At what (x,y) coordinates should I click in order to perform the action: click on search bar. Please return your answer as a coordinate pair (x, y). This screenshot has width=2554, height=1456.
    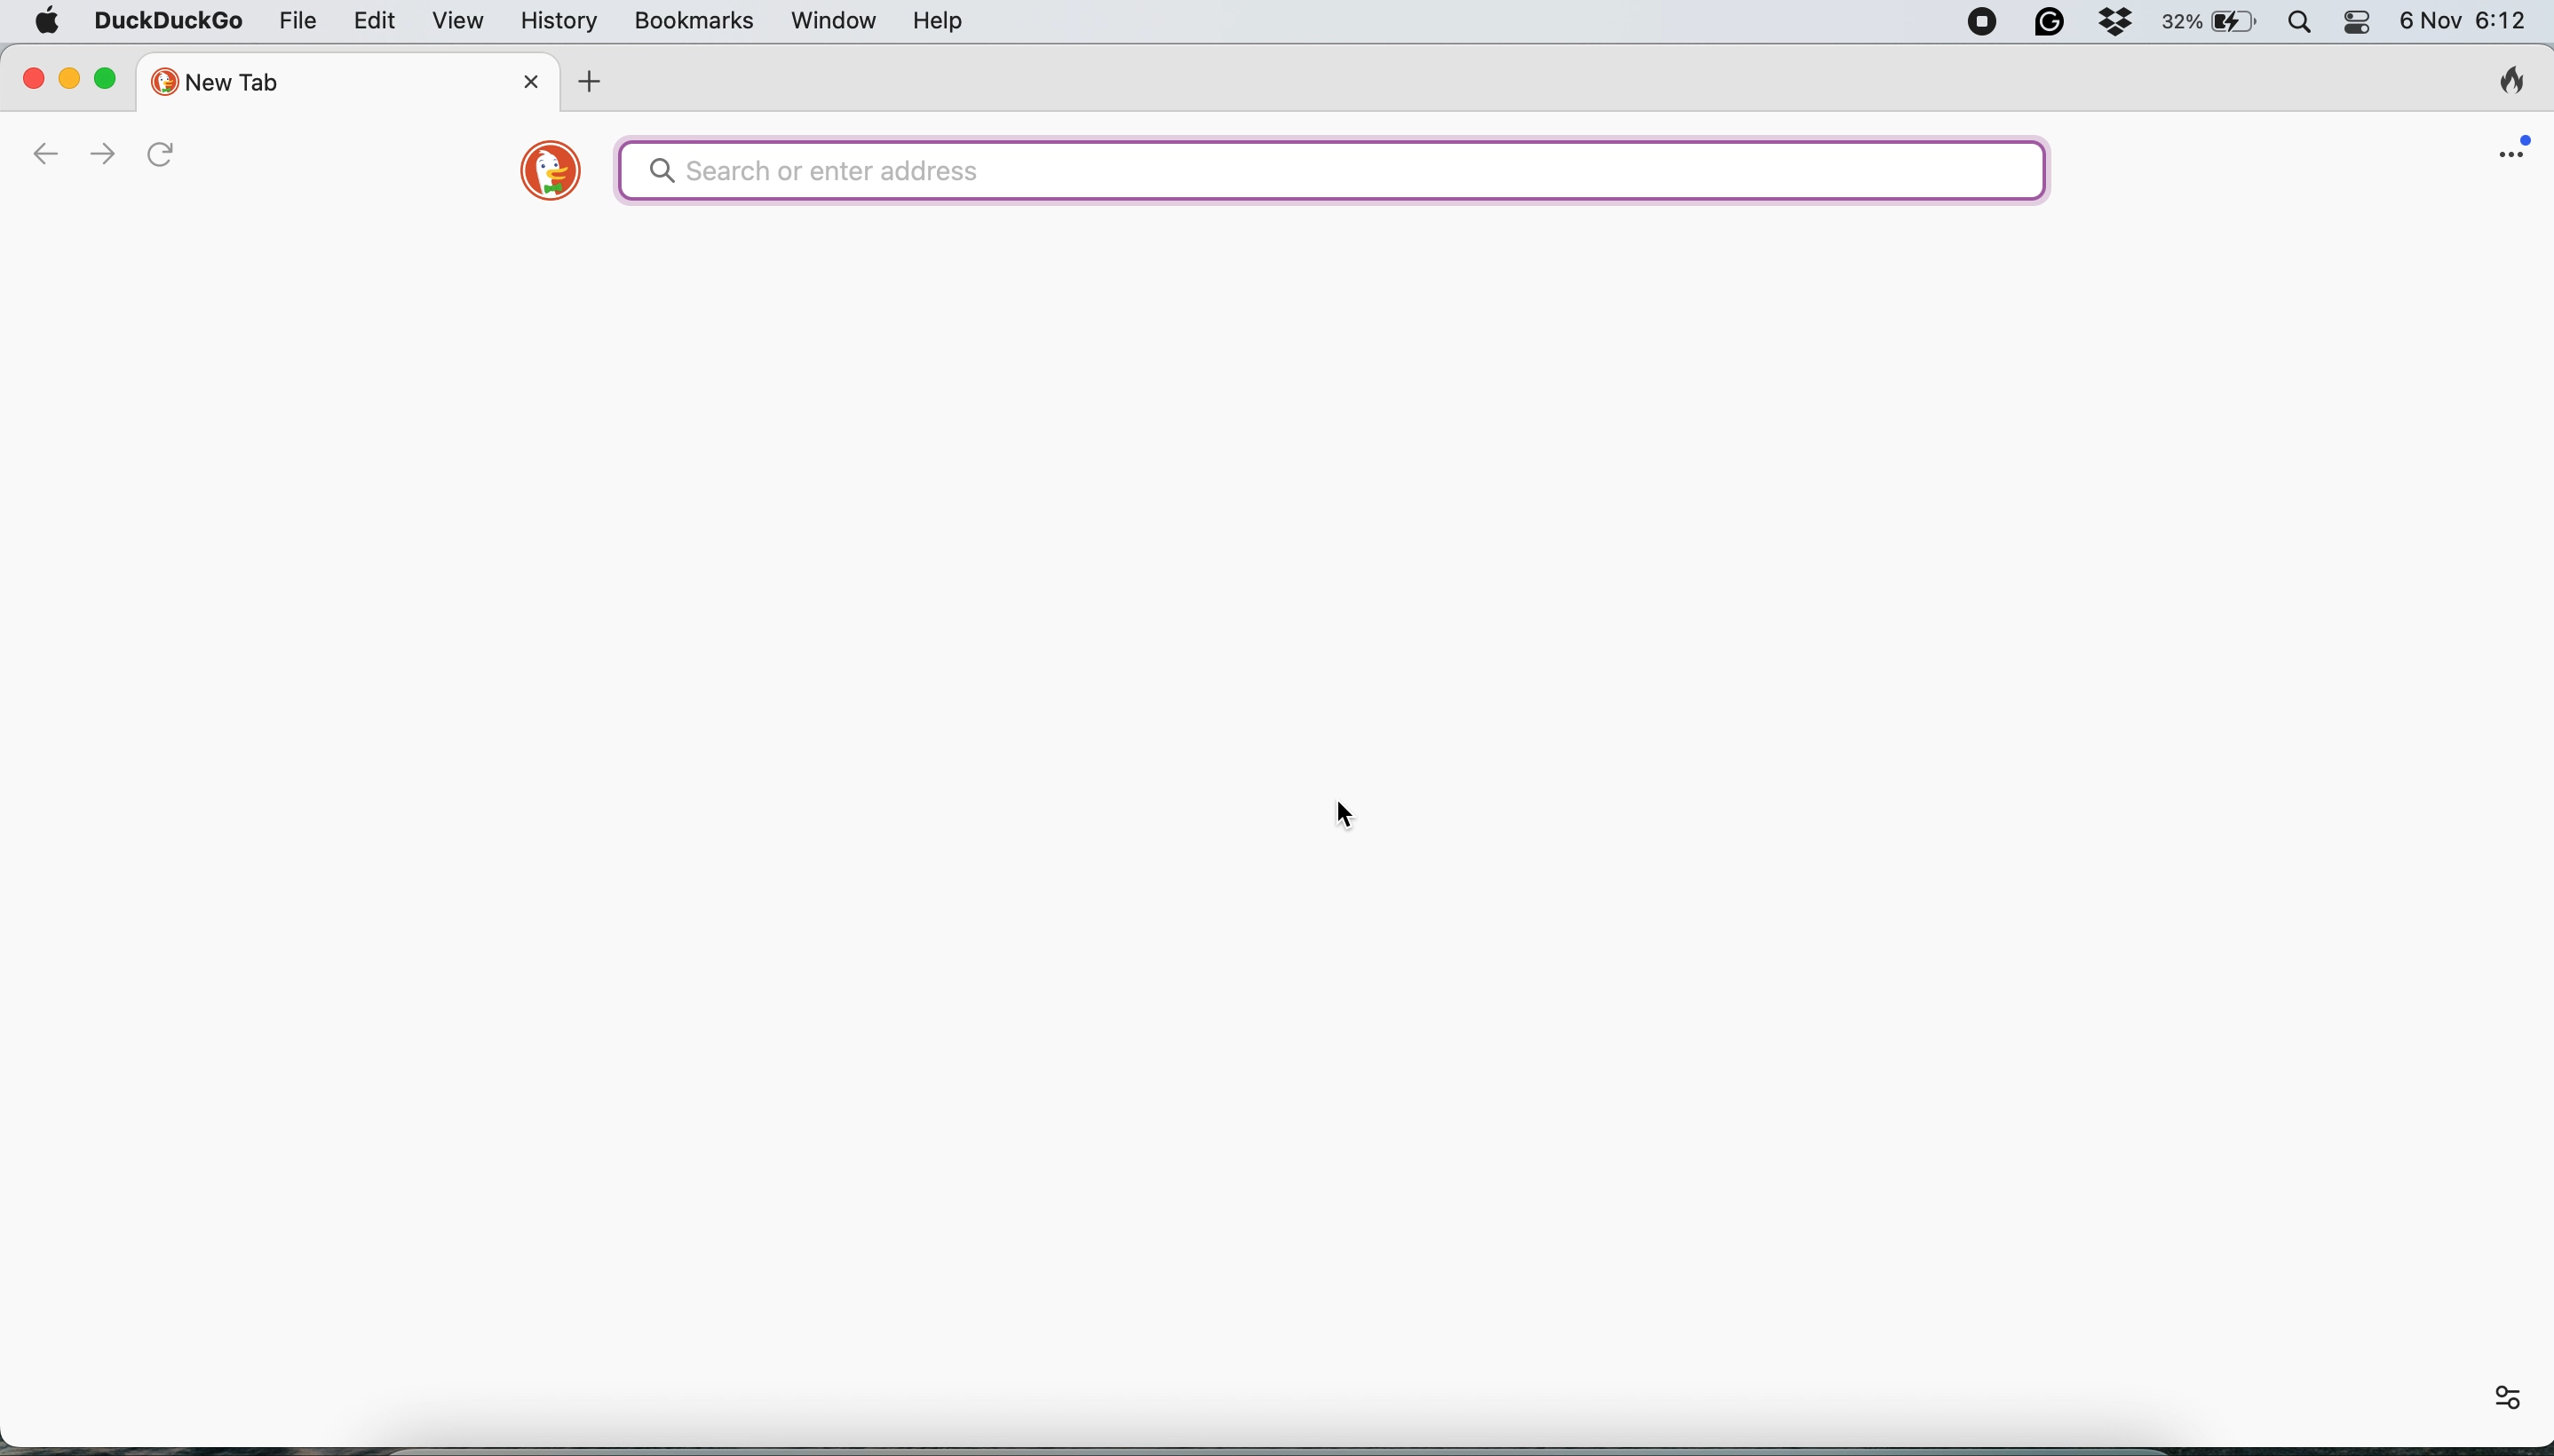
    Looking at the image, I should click on (1356, 173).